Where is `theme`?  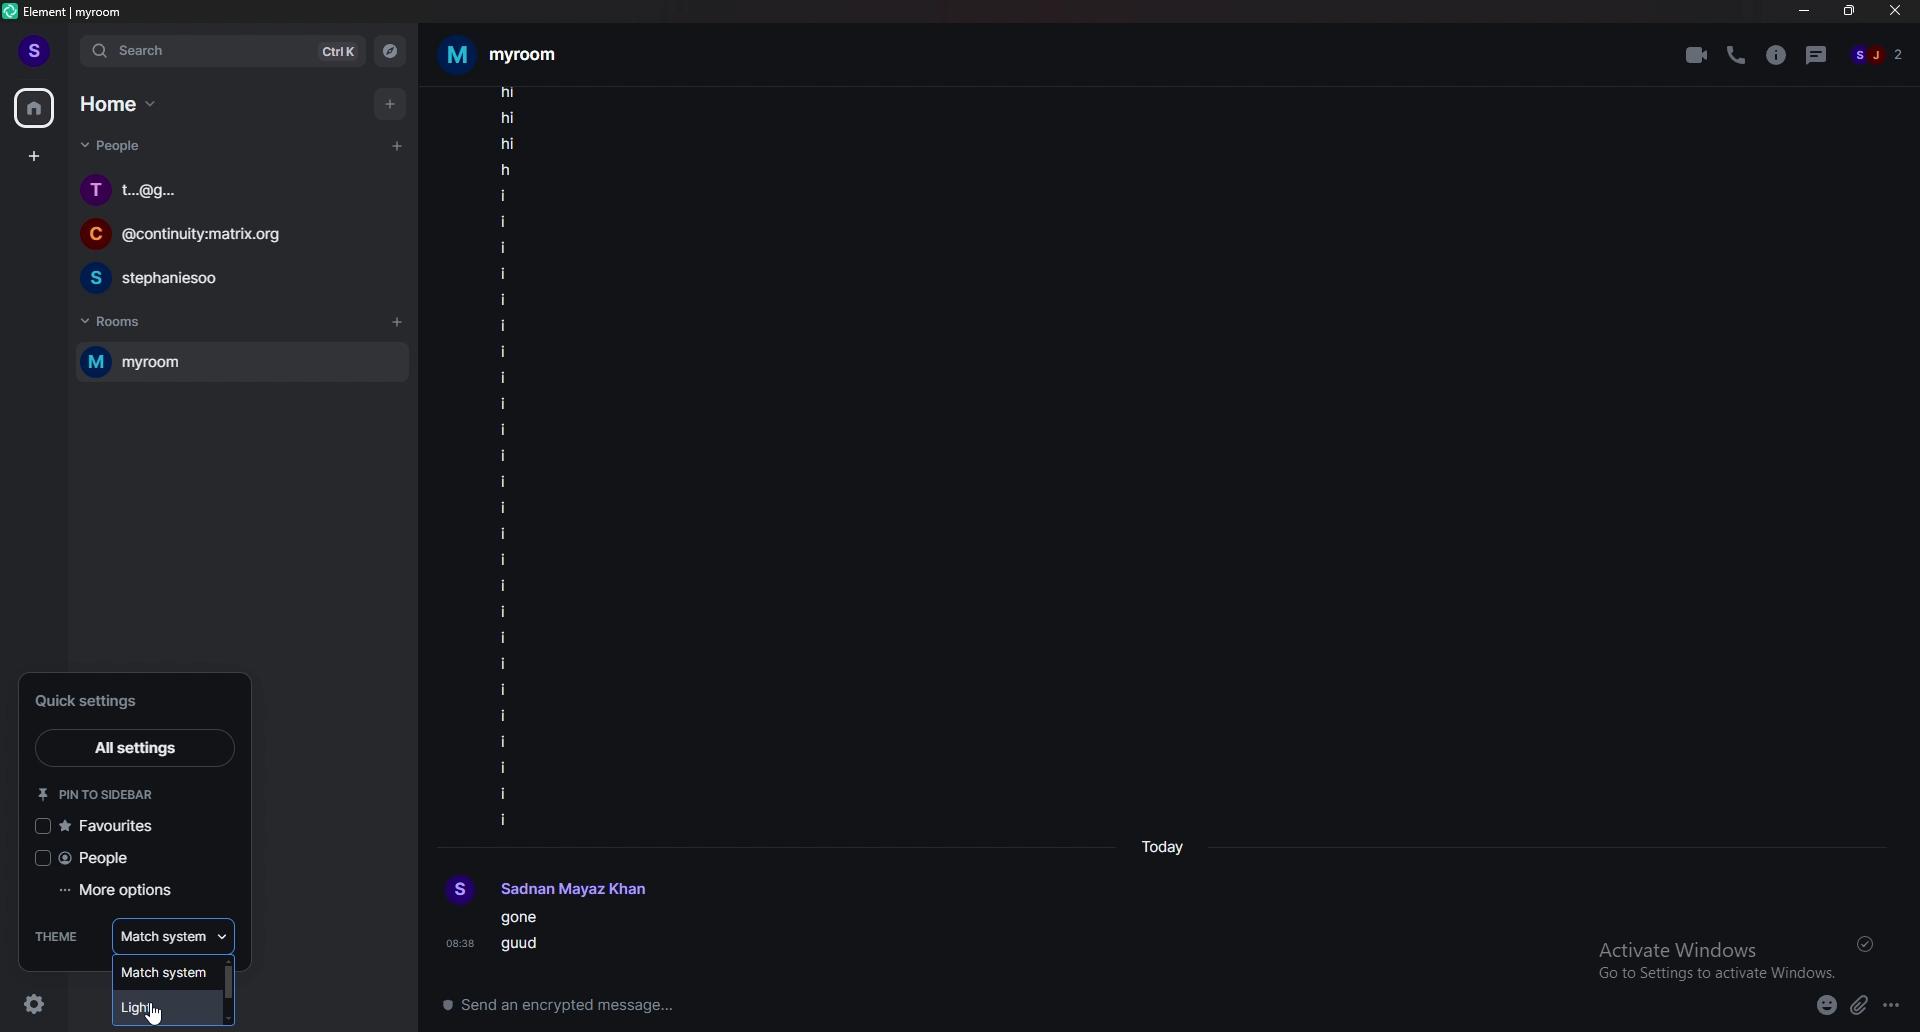
theme is located at coordinates (165, 973).